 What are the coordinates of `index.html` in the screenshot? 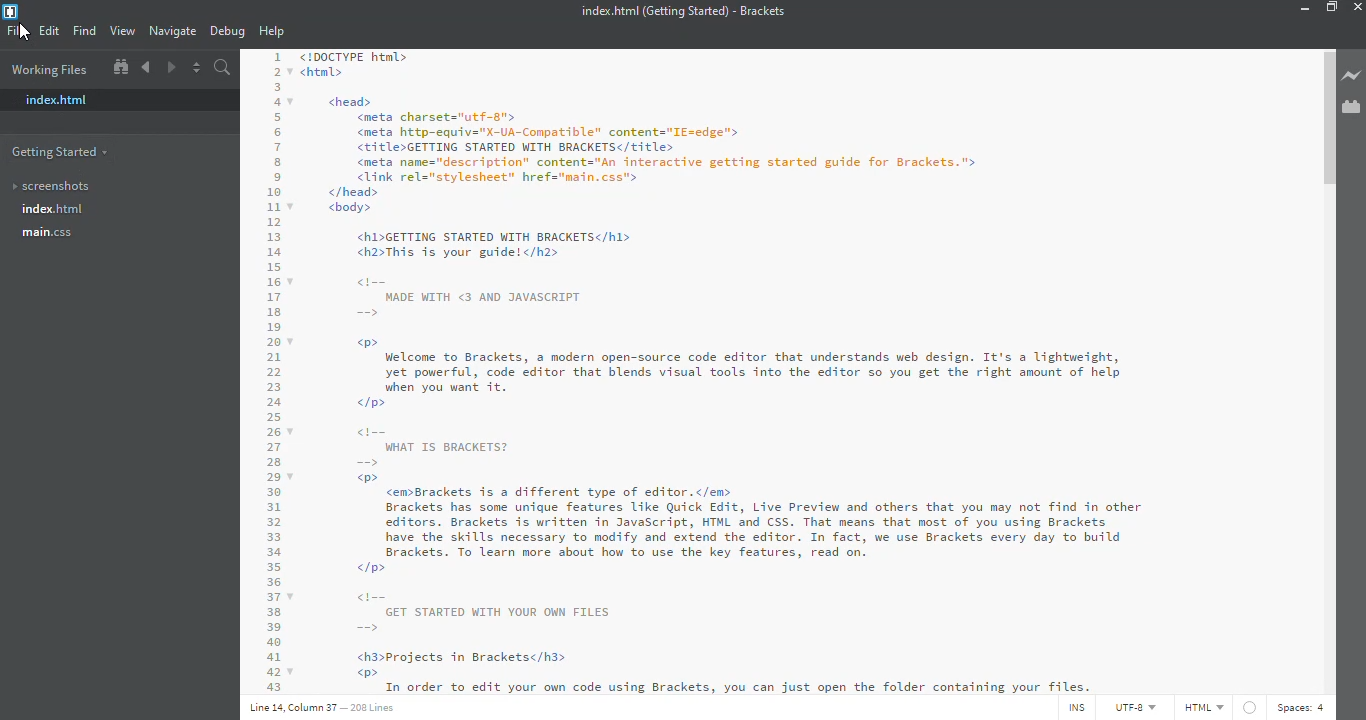 It's located at (58, 99).